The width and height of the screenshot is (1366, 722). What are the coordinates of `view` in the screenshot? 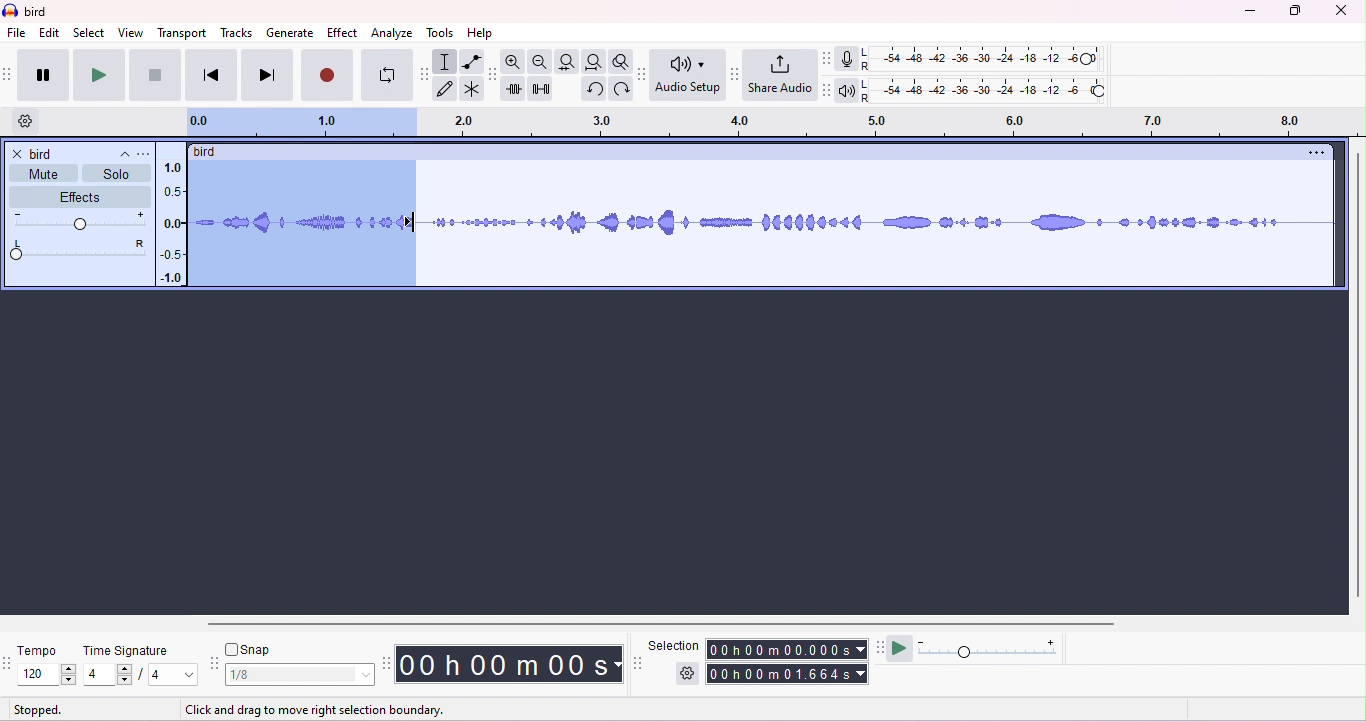 It's located at (130, 33).